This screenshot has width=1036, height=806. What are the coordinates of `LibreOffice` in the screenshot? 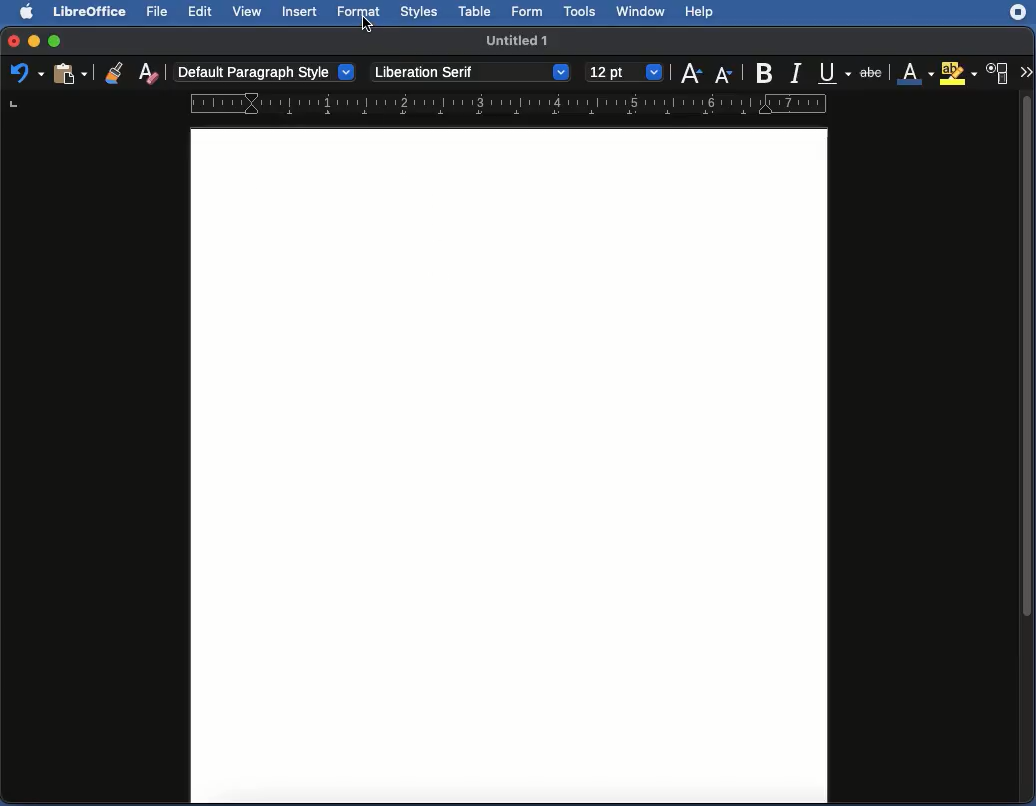 It's located at (91, 12).